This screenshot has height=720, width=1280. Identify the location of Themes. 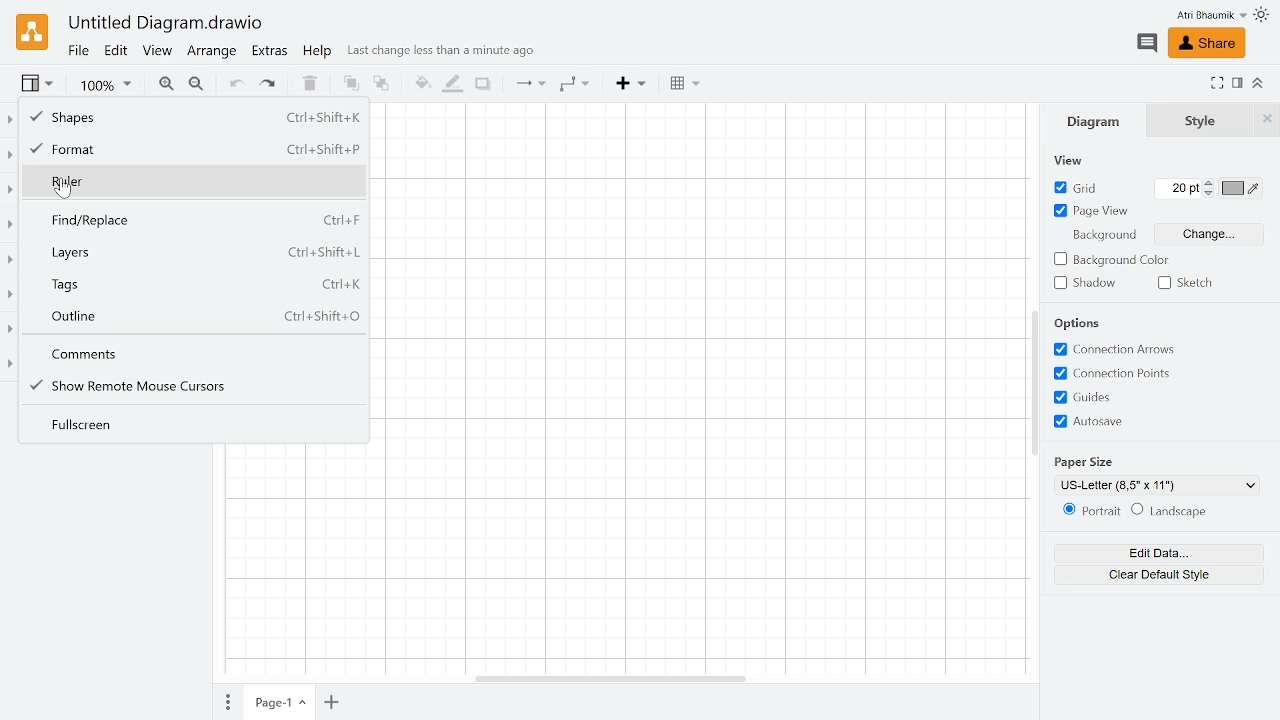
(1262, 17).